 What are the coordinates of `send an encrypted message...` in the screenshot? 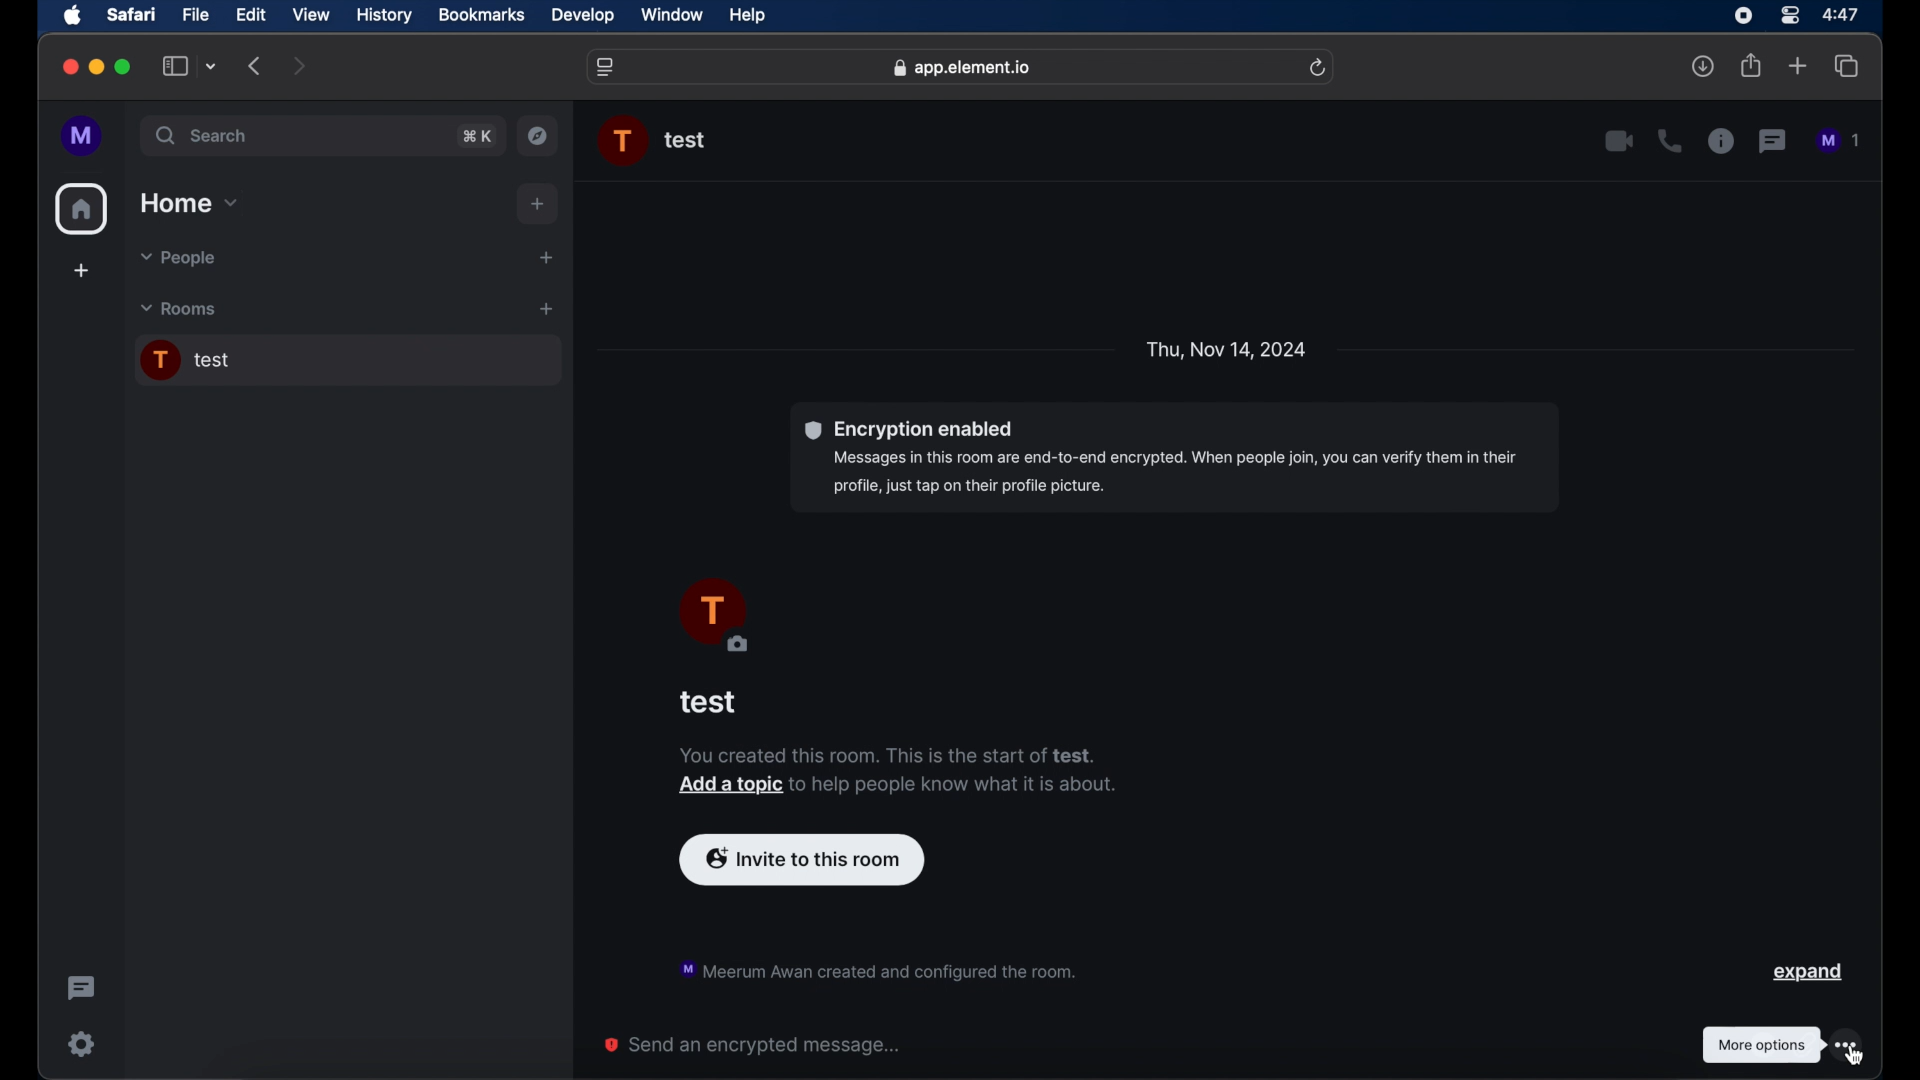 It's located at (754, 1045).